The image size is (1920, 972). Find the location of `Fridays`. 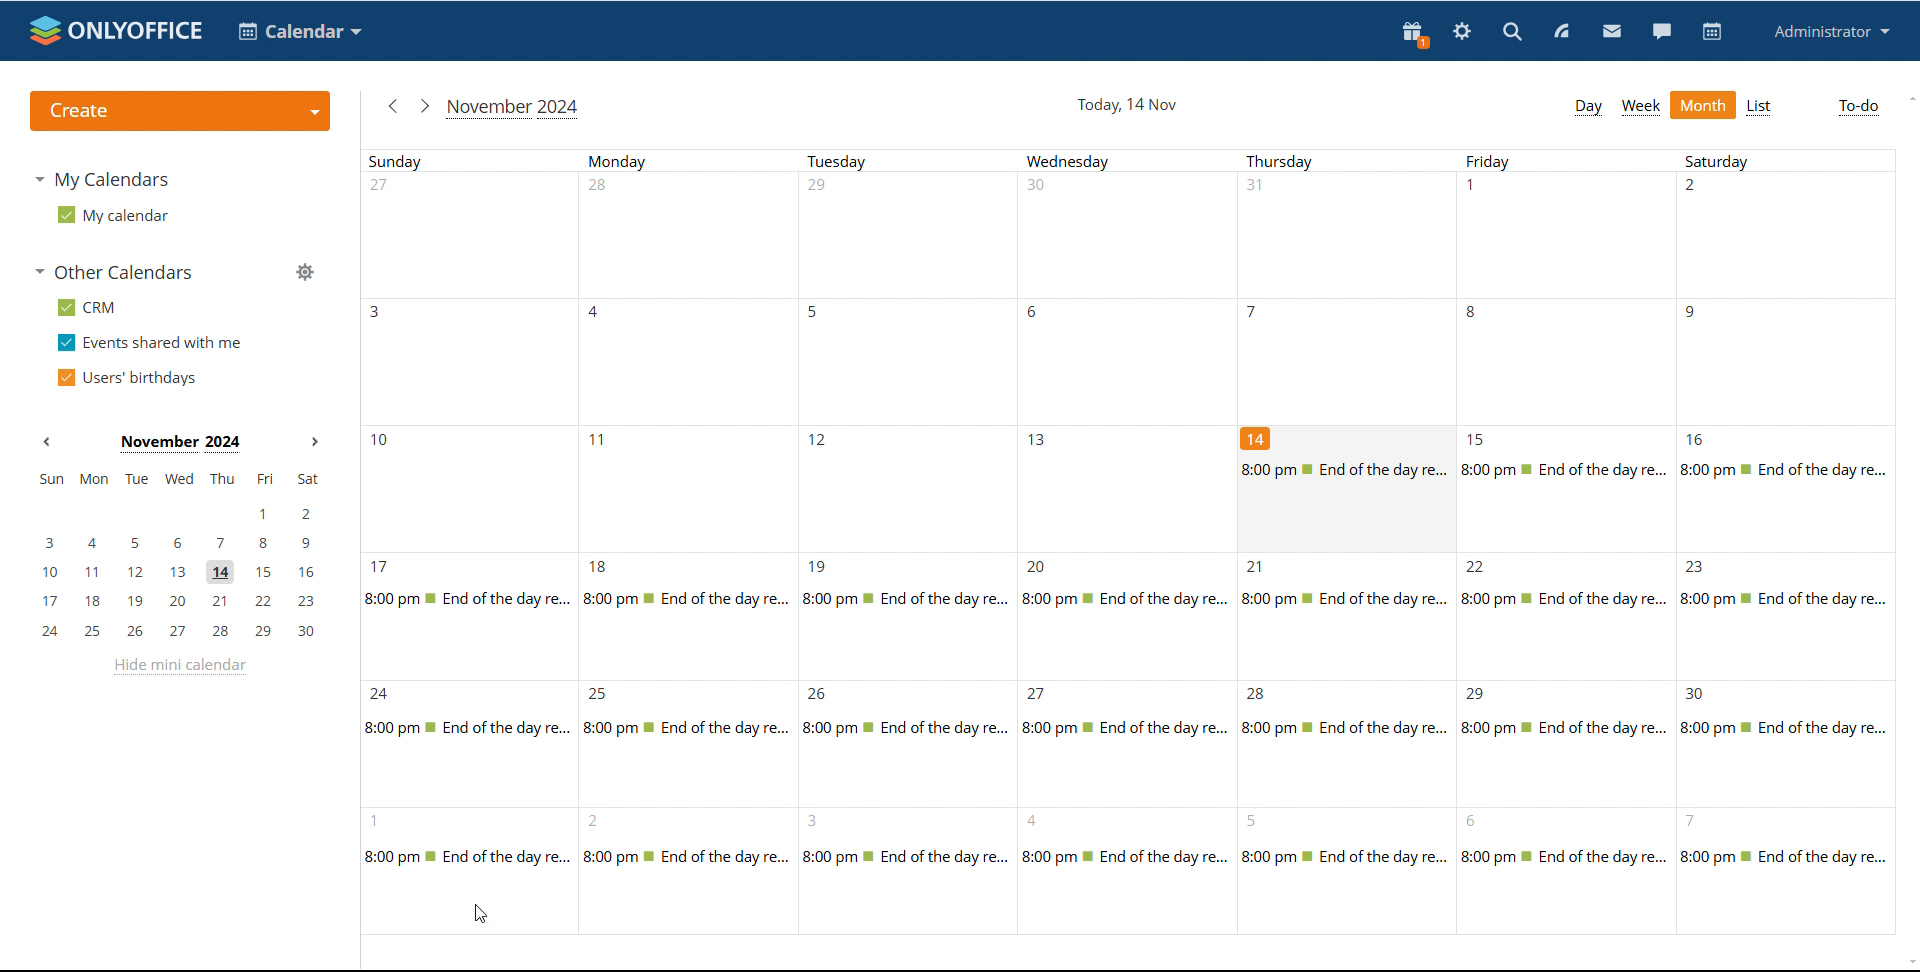

Fridays is located at coordinates (1566, 476).